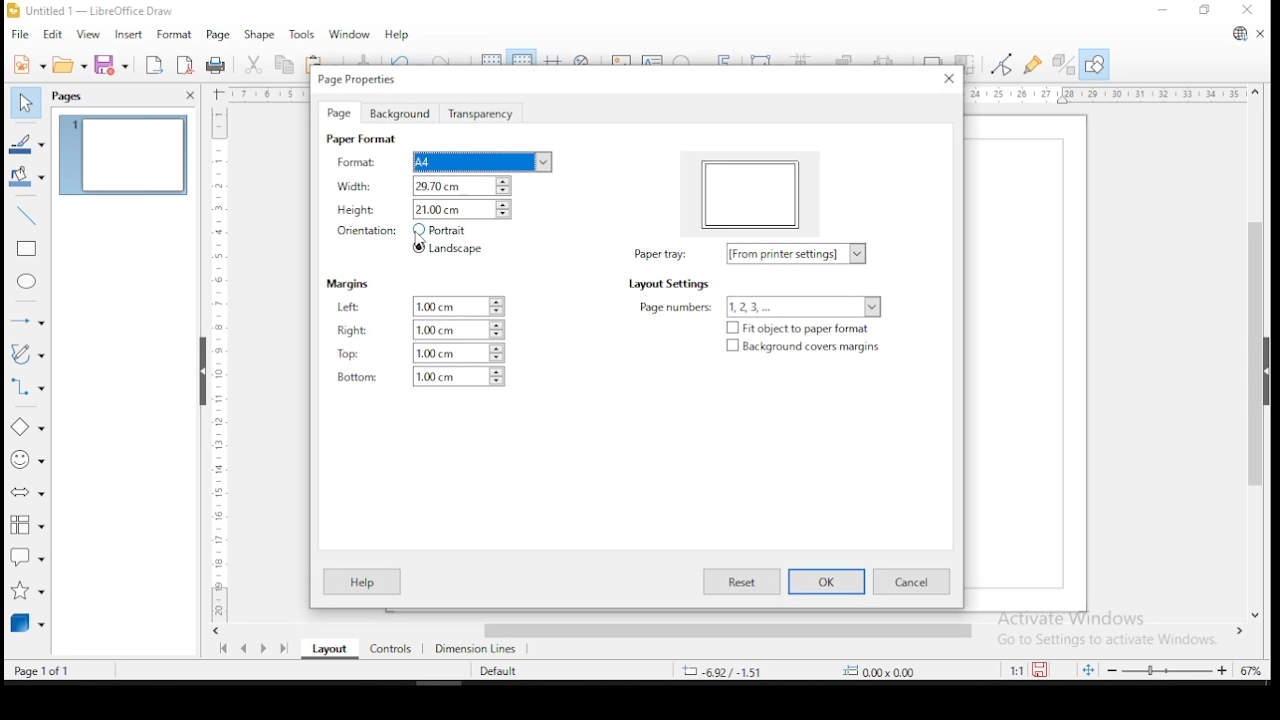 The height and width of the screenshot is (720, 1280). I want to click on portrait, so click(444, 230).